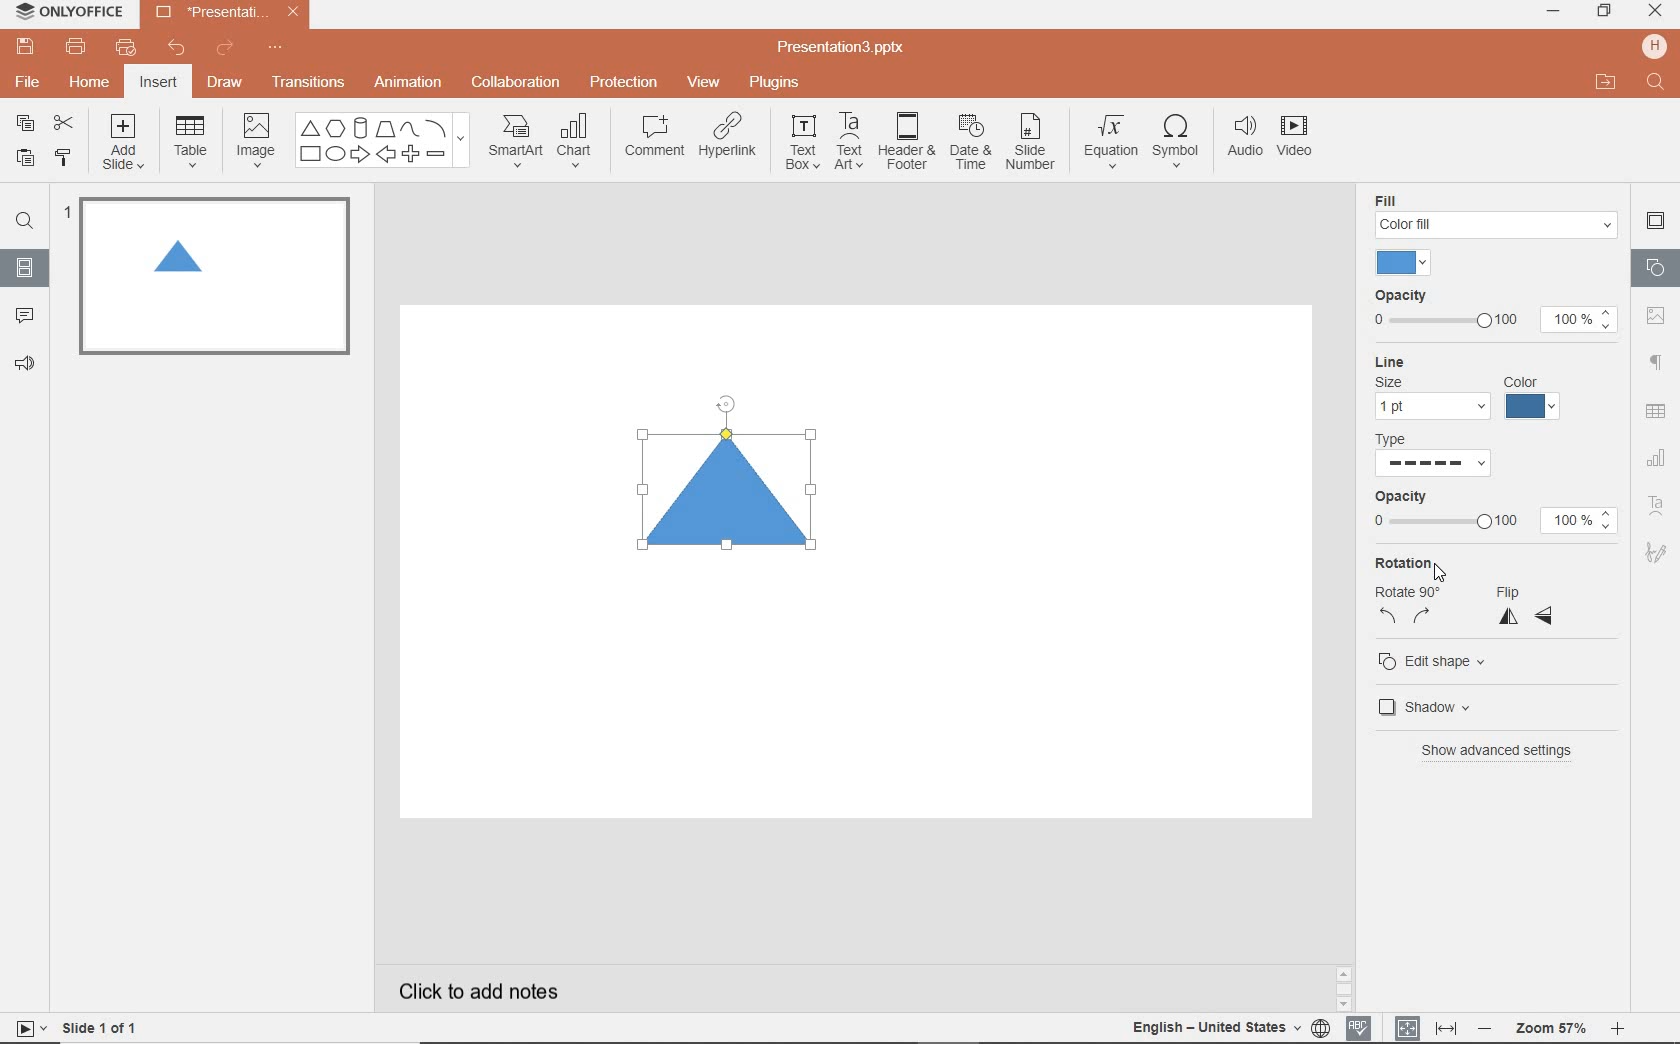 Image resolution: width=1680 pixels, height=1044 pixels. Describe the element at coordinates (732, 508) in the screenshot. I see `dashed line added around` at that location.